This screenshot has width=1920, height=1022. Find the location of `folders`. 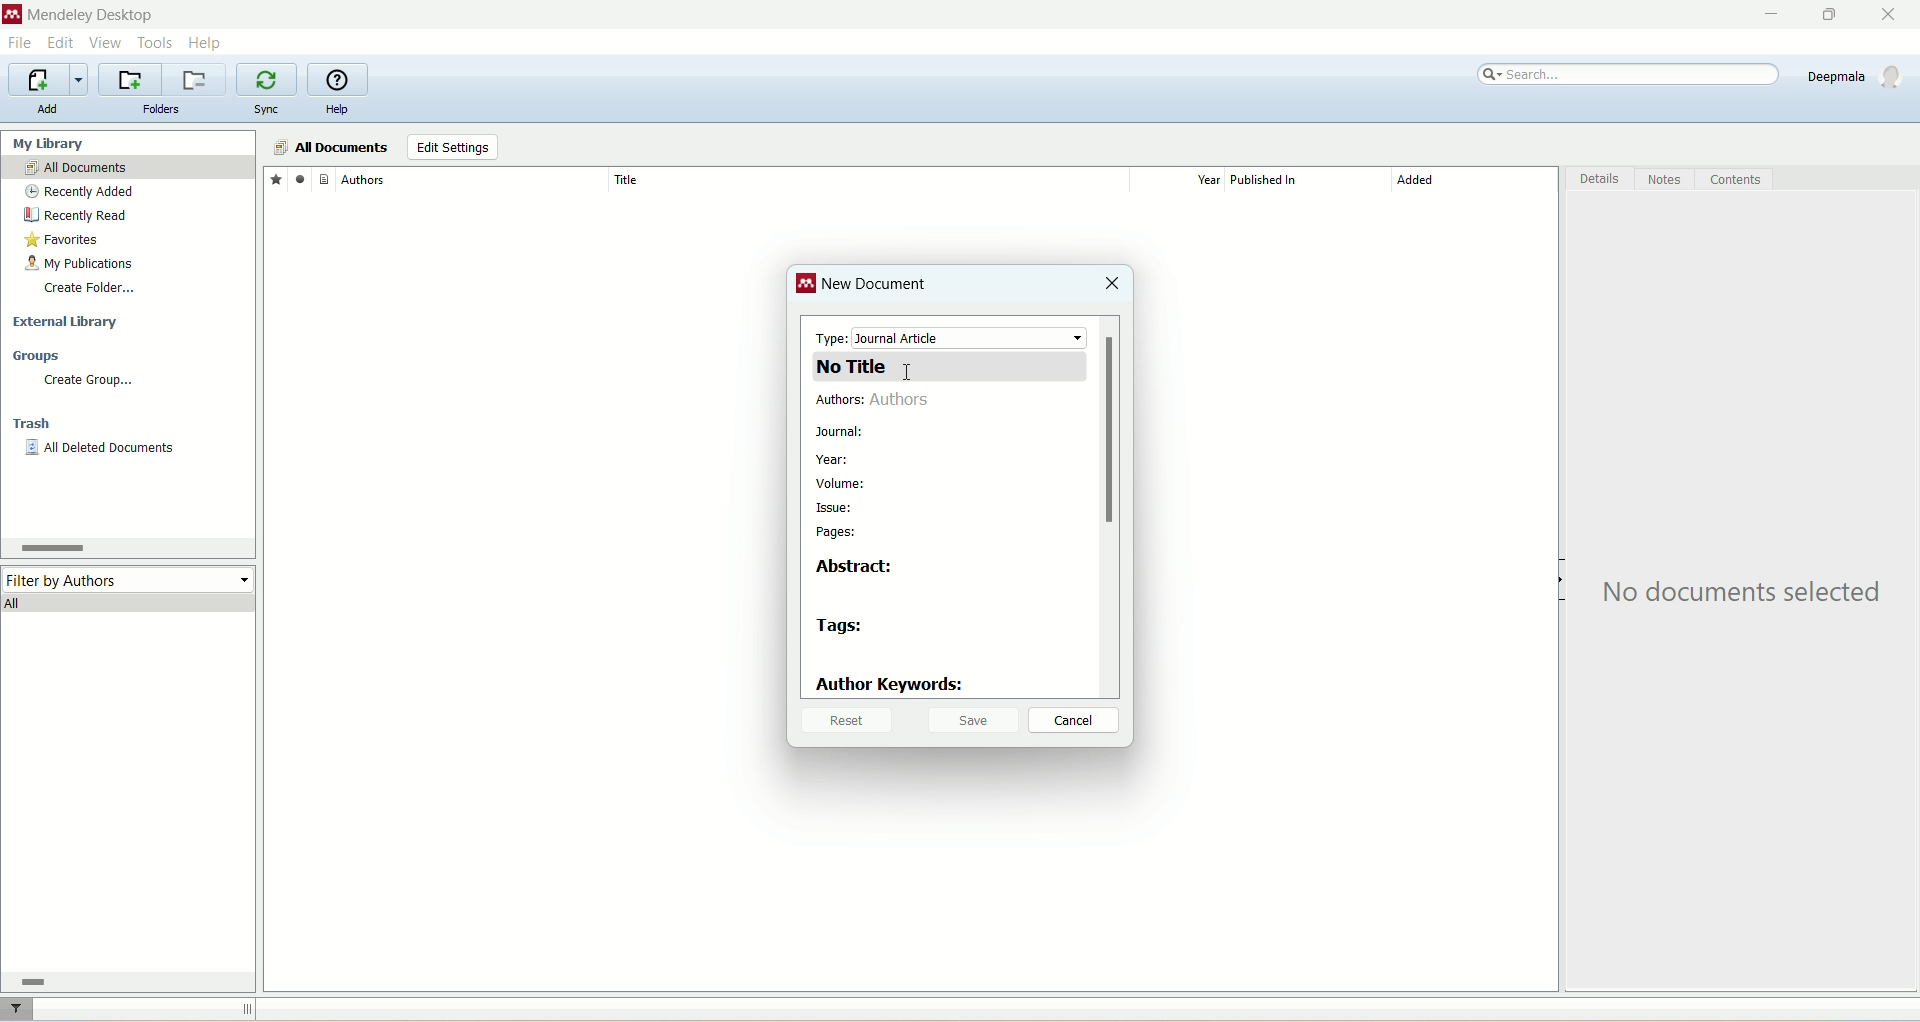

folders is located at coordinates (162, 110).